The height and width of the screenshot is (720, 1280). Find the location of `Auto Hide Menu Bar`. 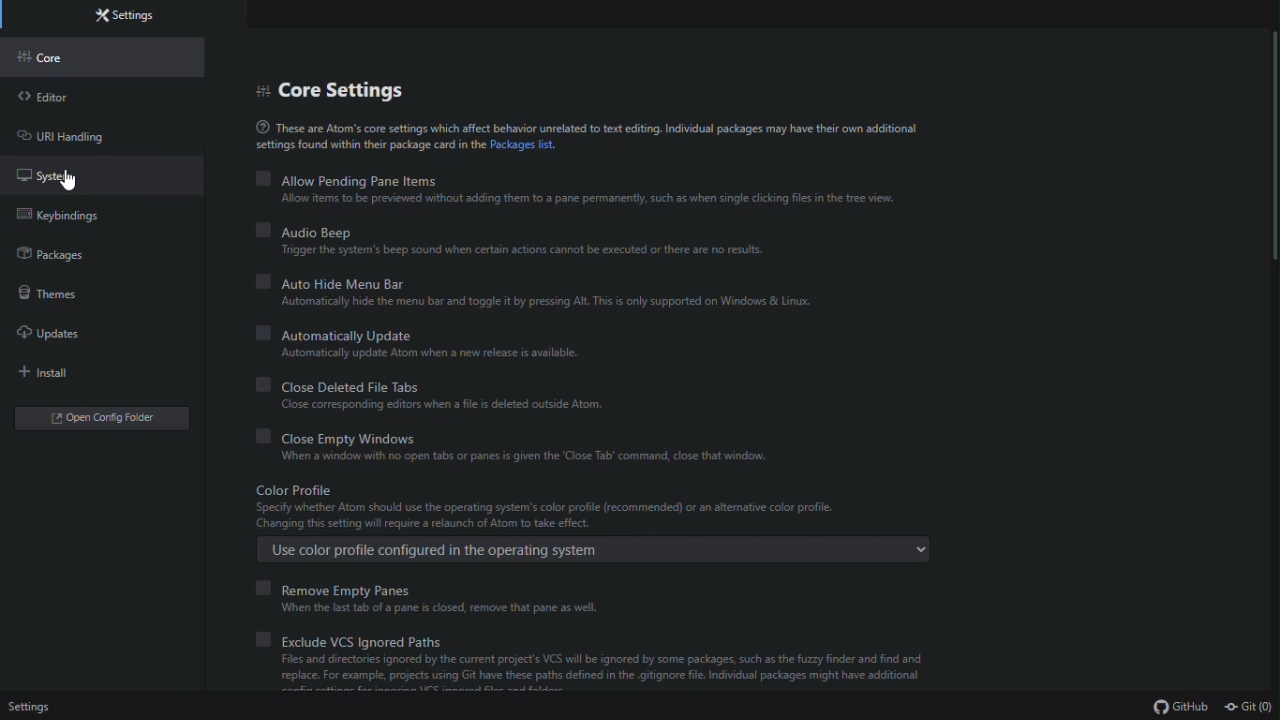

Auto Hide Menu Bar is located at coordinates (328, 283).